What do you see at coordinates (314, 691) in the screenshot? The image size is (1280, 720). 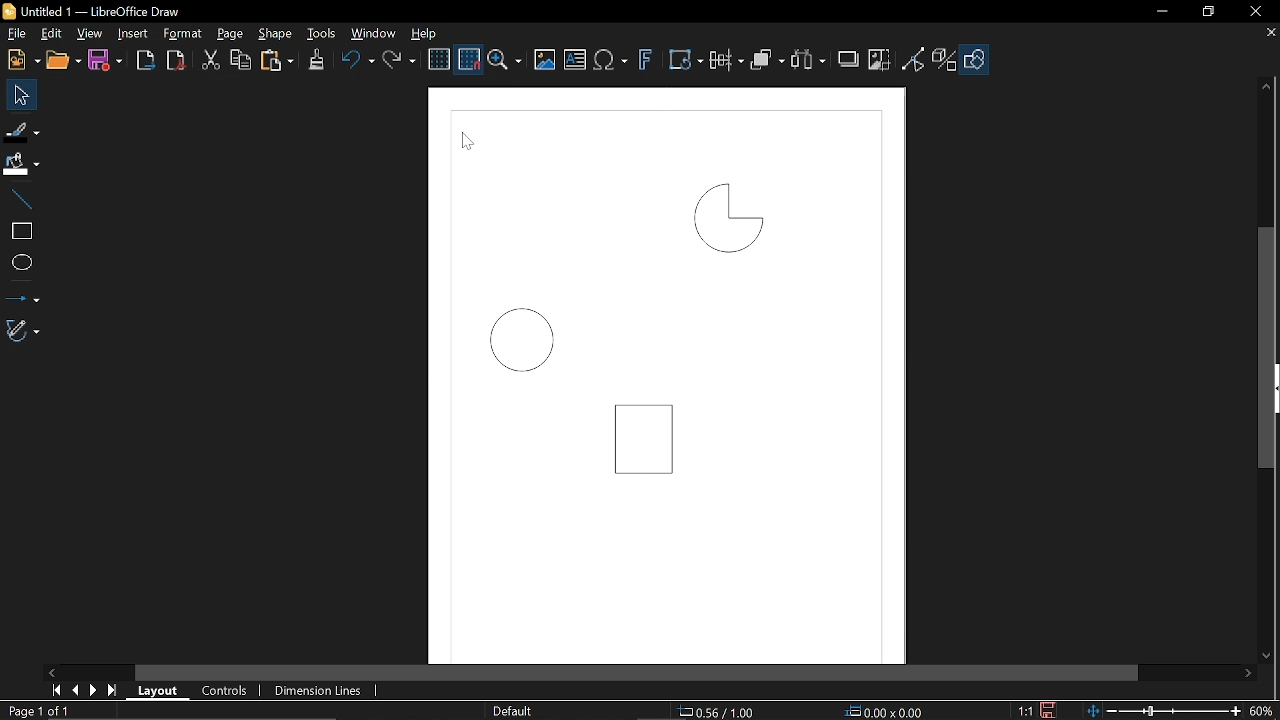 I see `Dimension lines` at bounding box center [314, 691].